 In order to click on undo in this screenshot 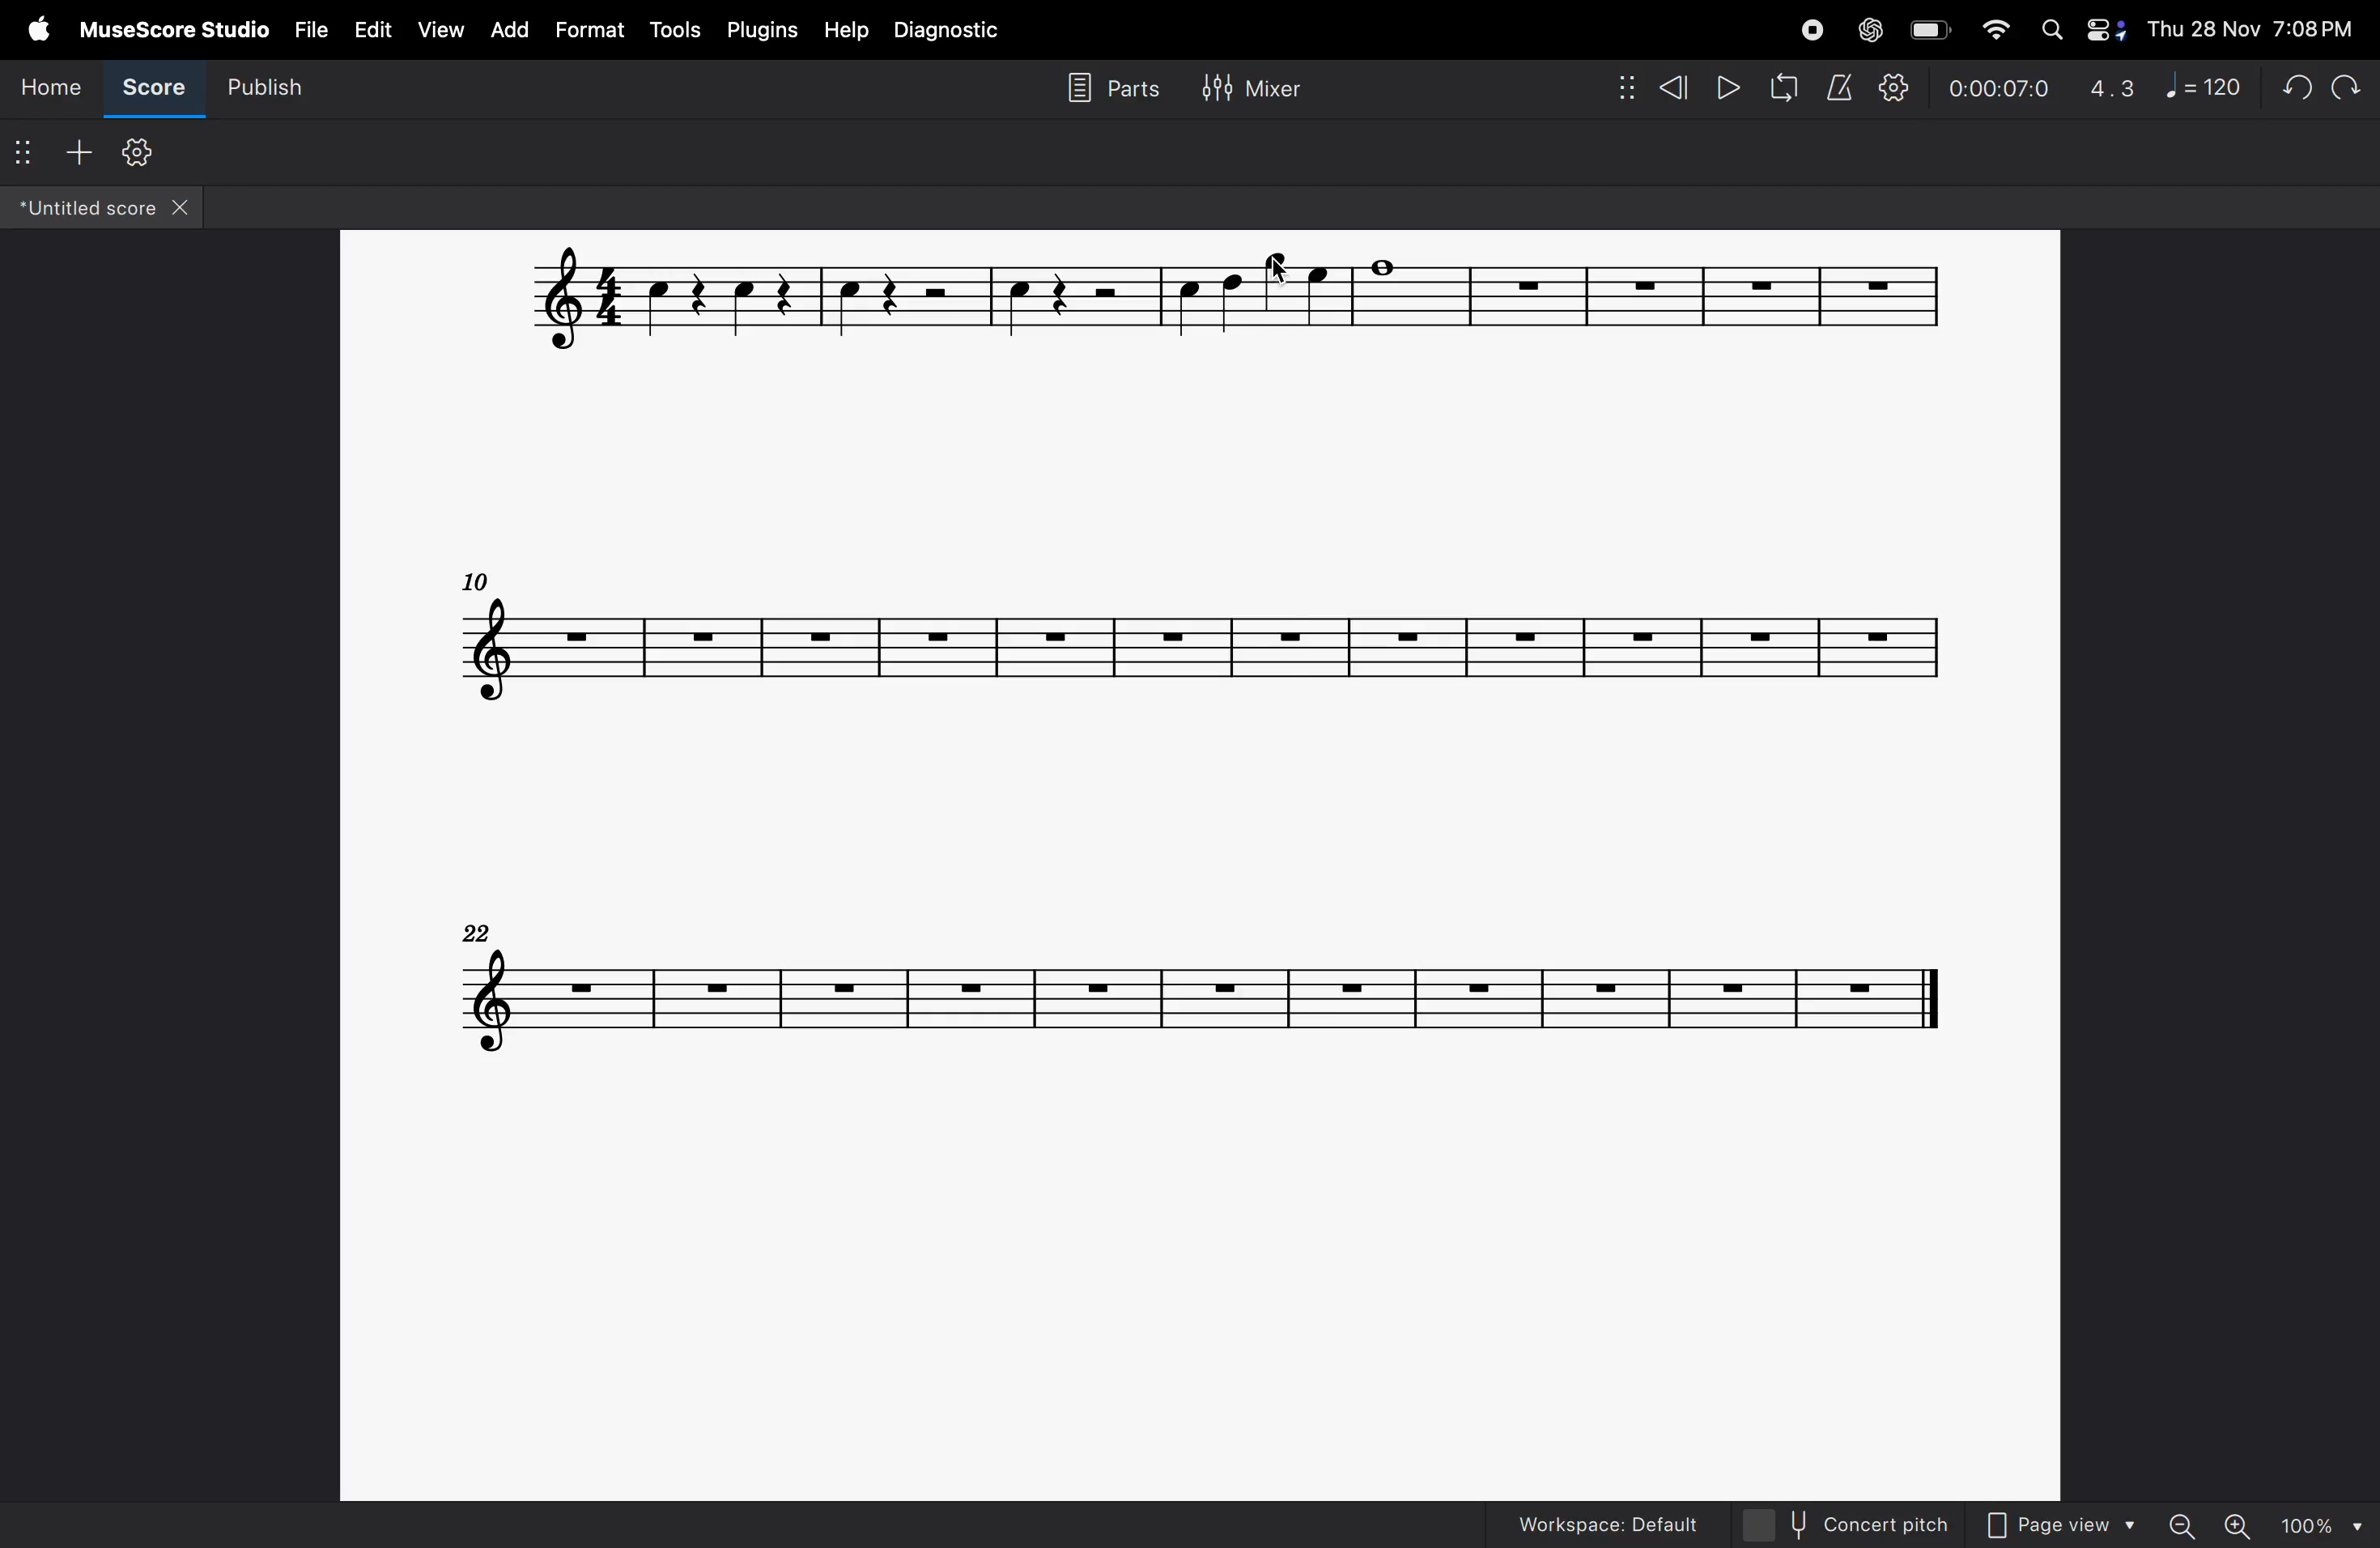, I will do `click(2297, 88)`.